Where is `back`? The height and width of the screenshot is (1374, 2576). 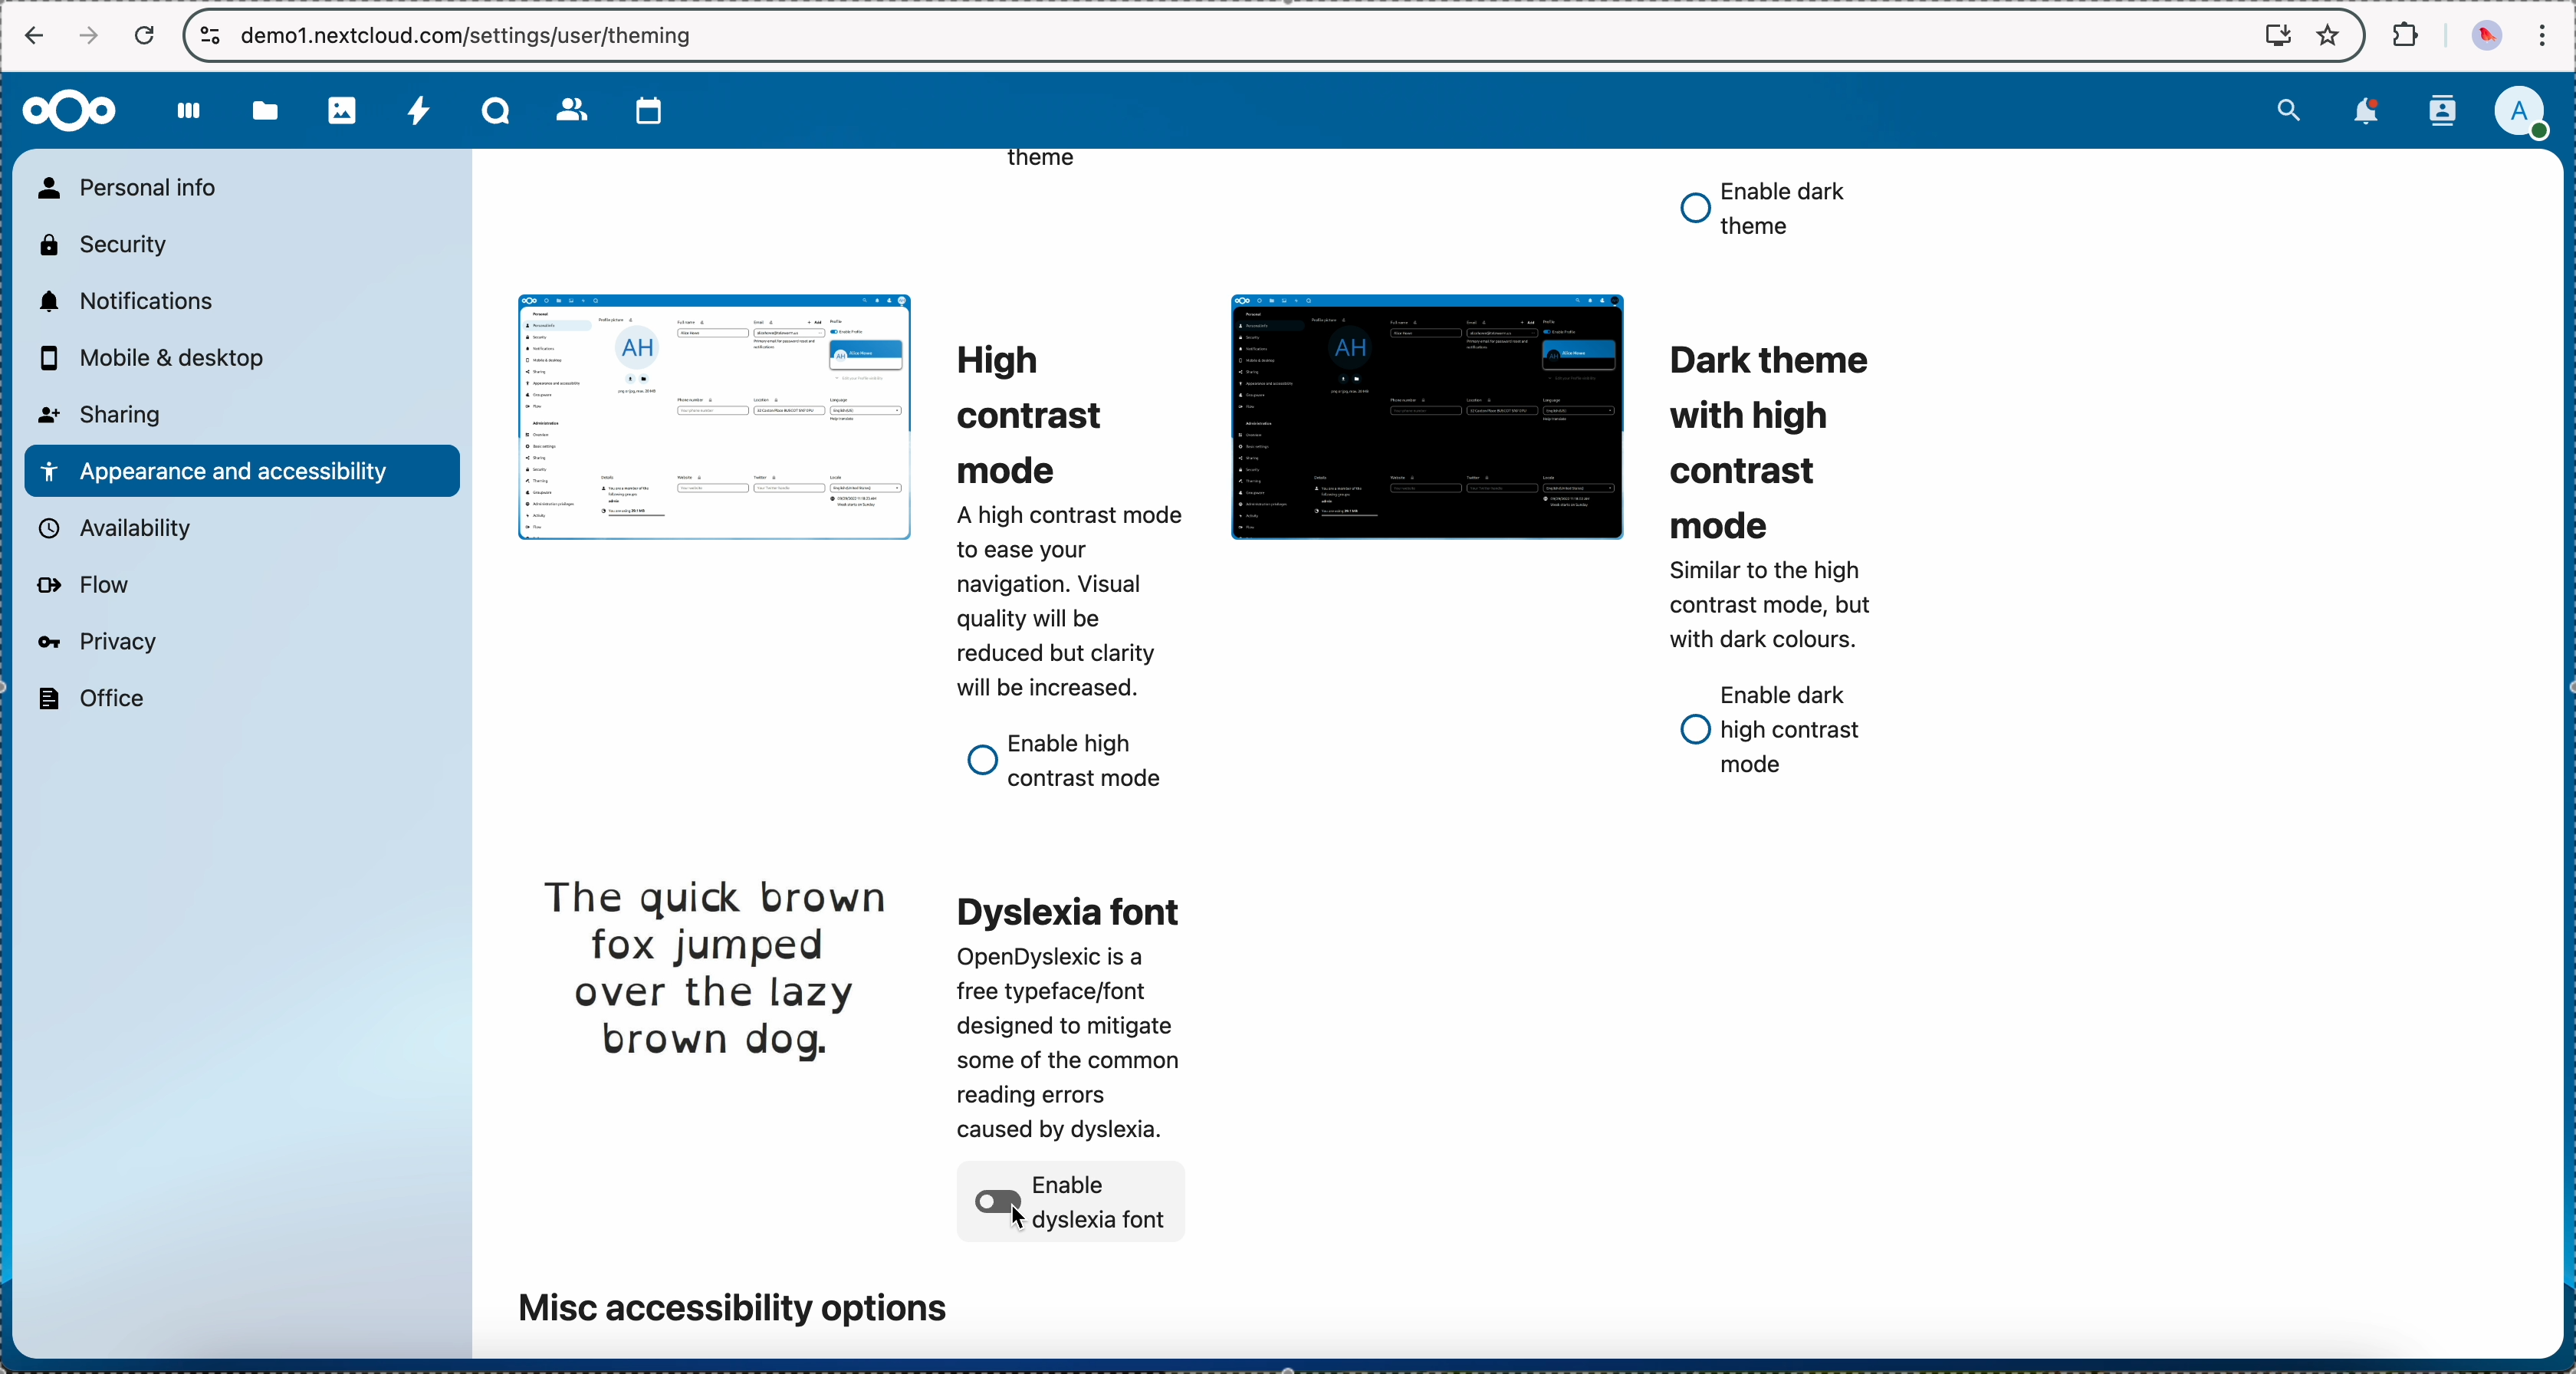 back is located at coordinates (38, 40).